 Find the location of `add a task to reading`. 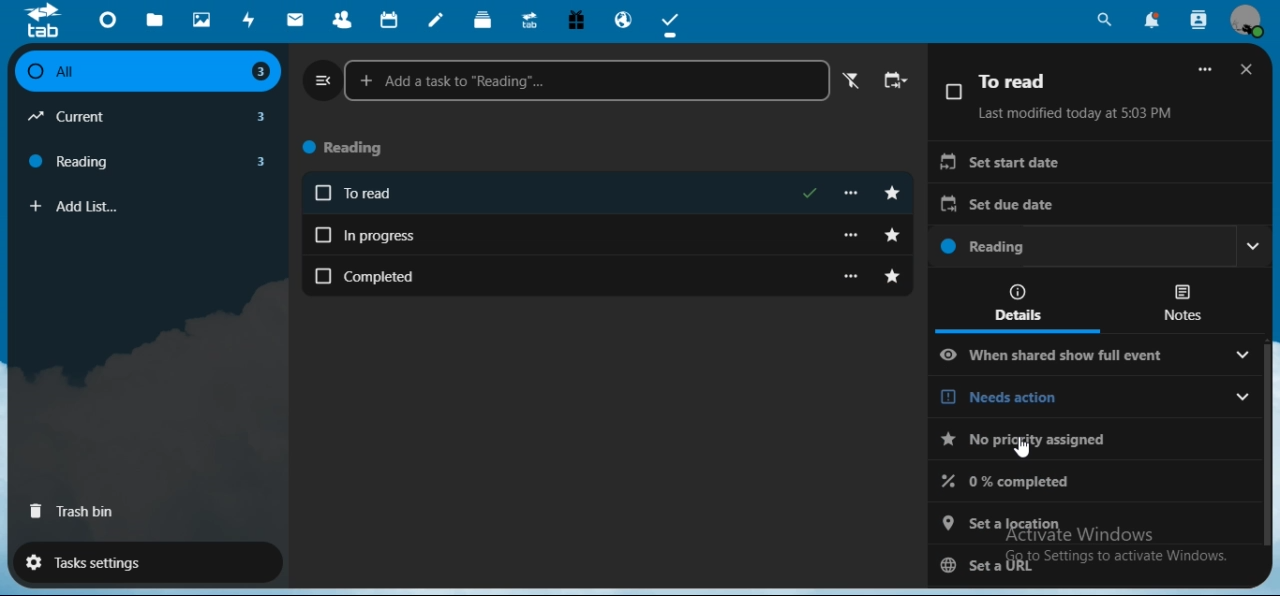

add a task to reading is located at coordinates (588, 81).